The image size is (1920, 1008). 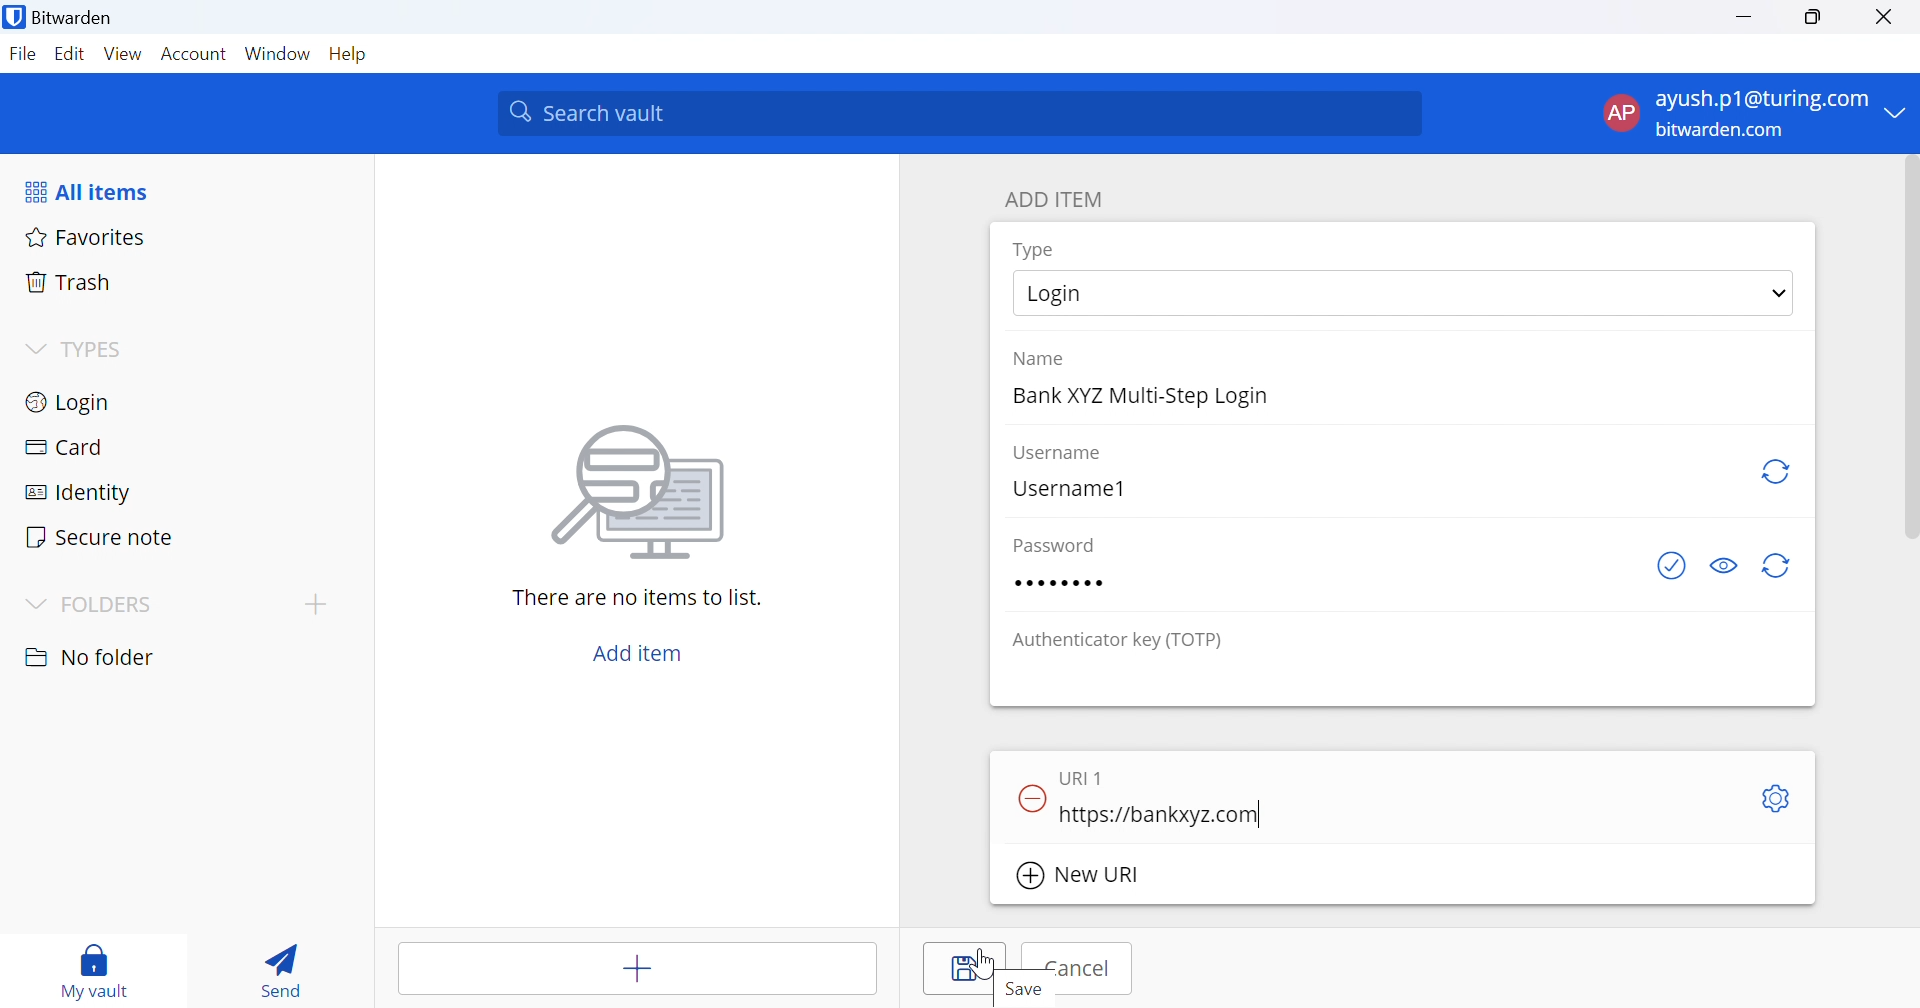 What do you see at coordinates (1117, 642) in the screenshot?
I see `Authenticator key (TOTP)` at bounding box center [1117, 642].